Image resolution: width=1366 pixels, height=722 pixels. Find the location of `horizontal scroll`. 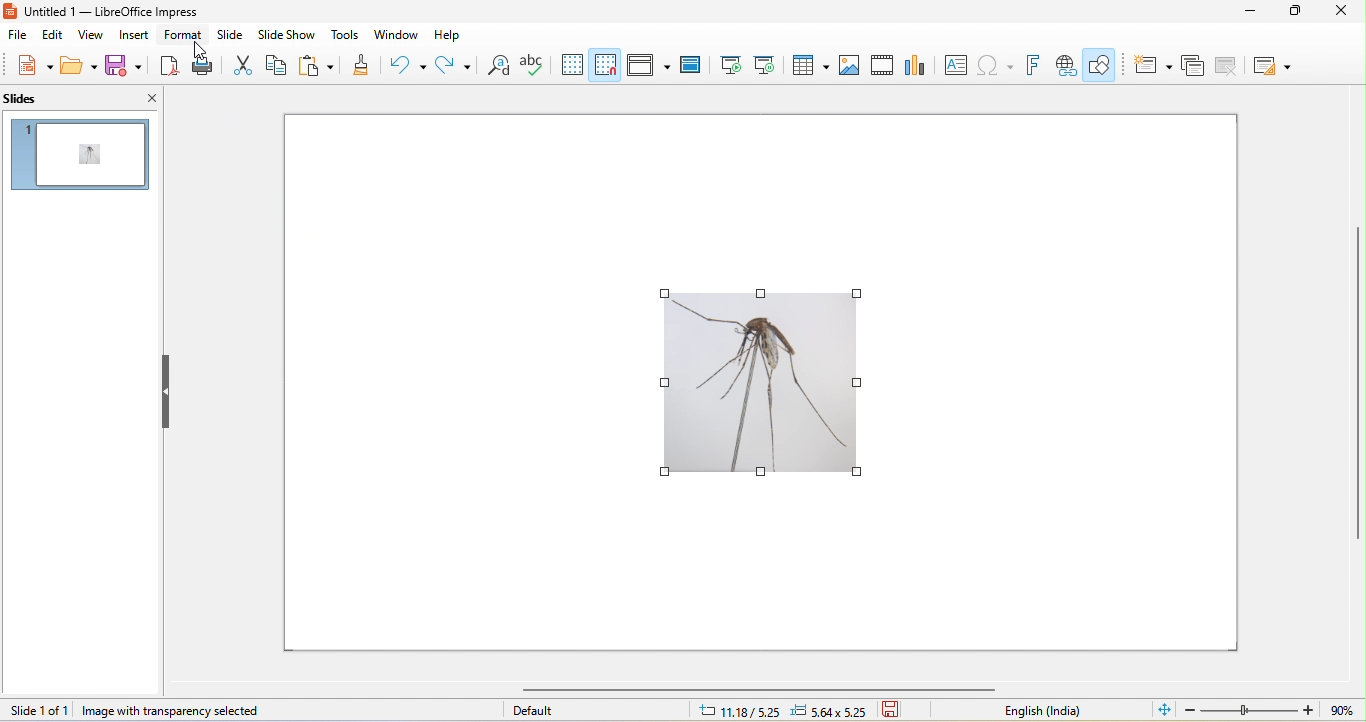

horizontal scroll is located at coordinates (788, 690).